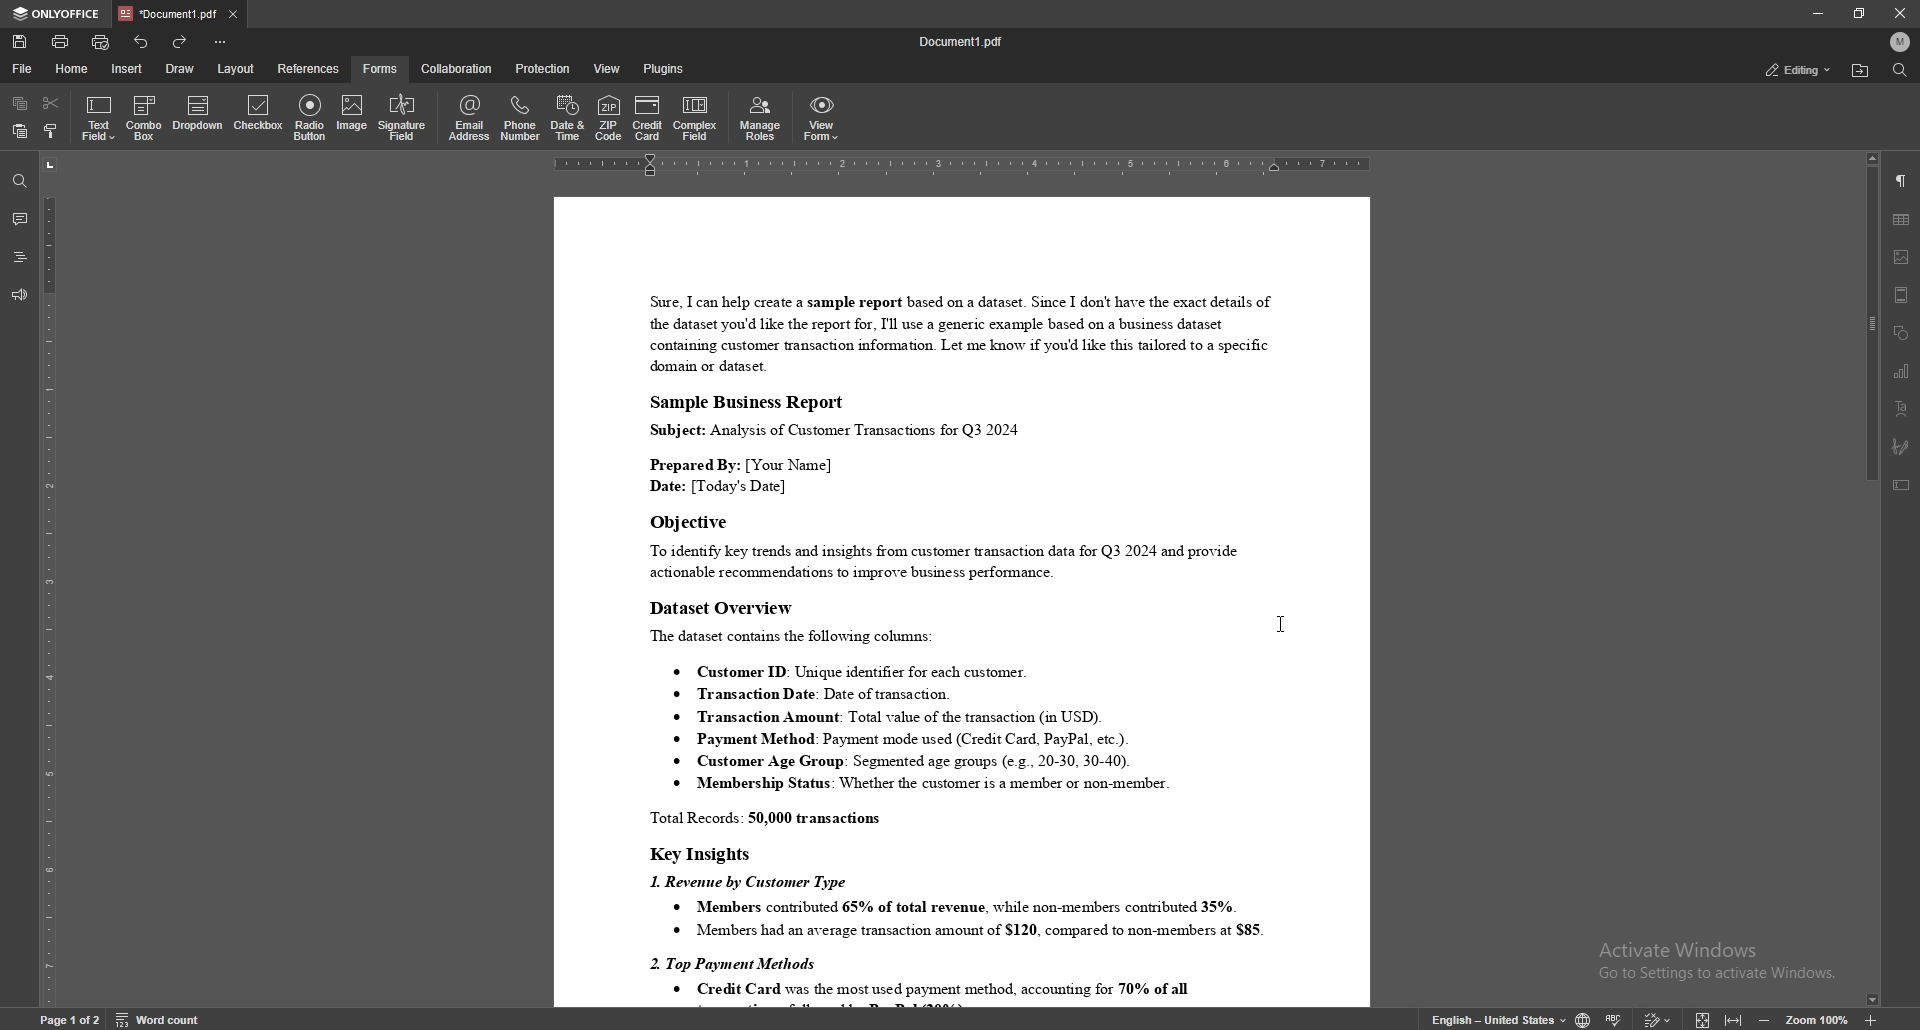 This screenshot has width=1920, height=1030. Describe the element at coordinates (61, 41) in the screenshot. I see `print` at that location.